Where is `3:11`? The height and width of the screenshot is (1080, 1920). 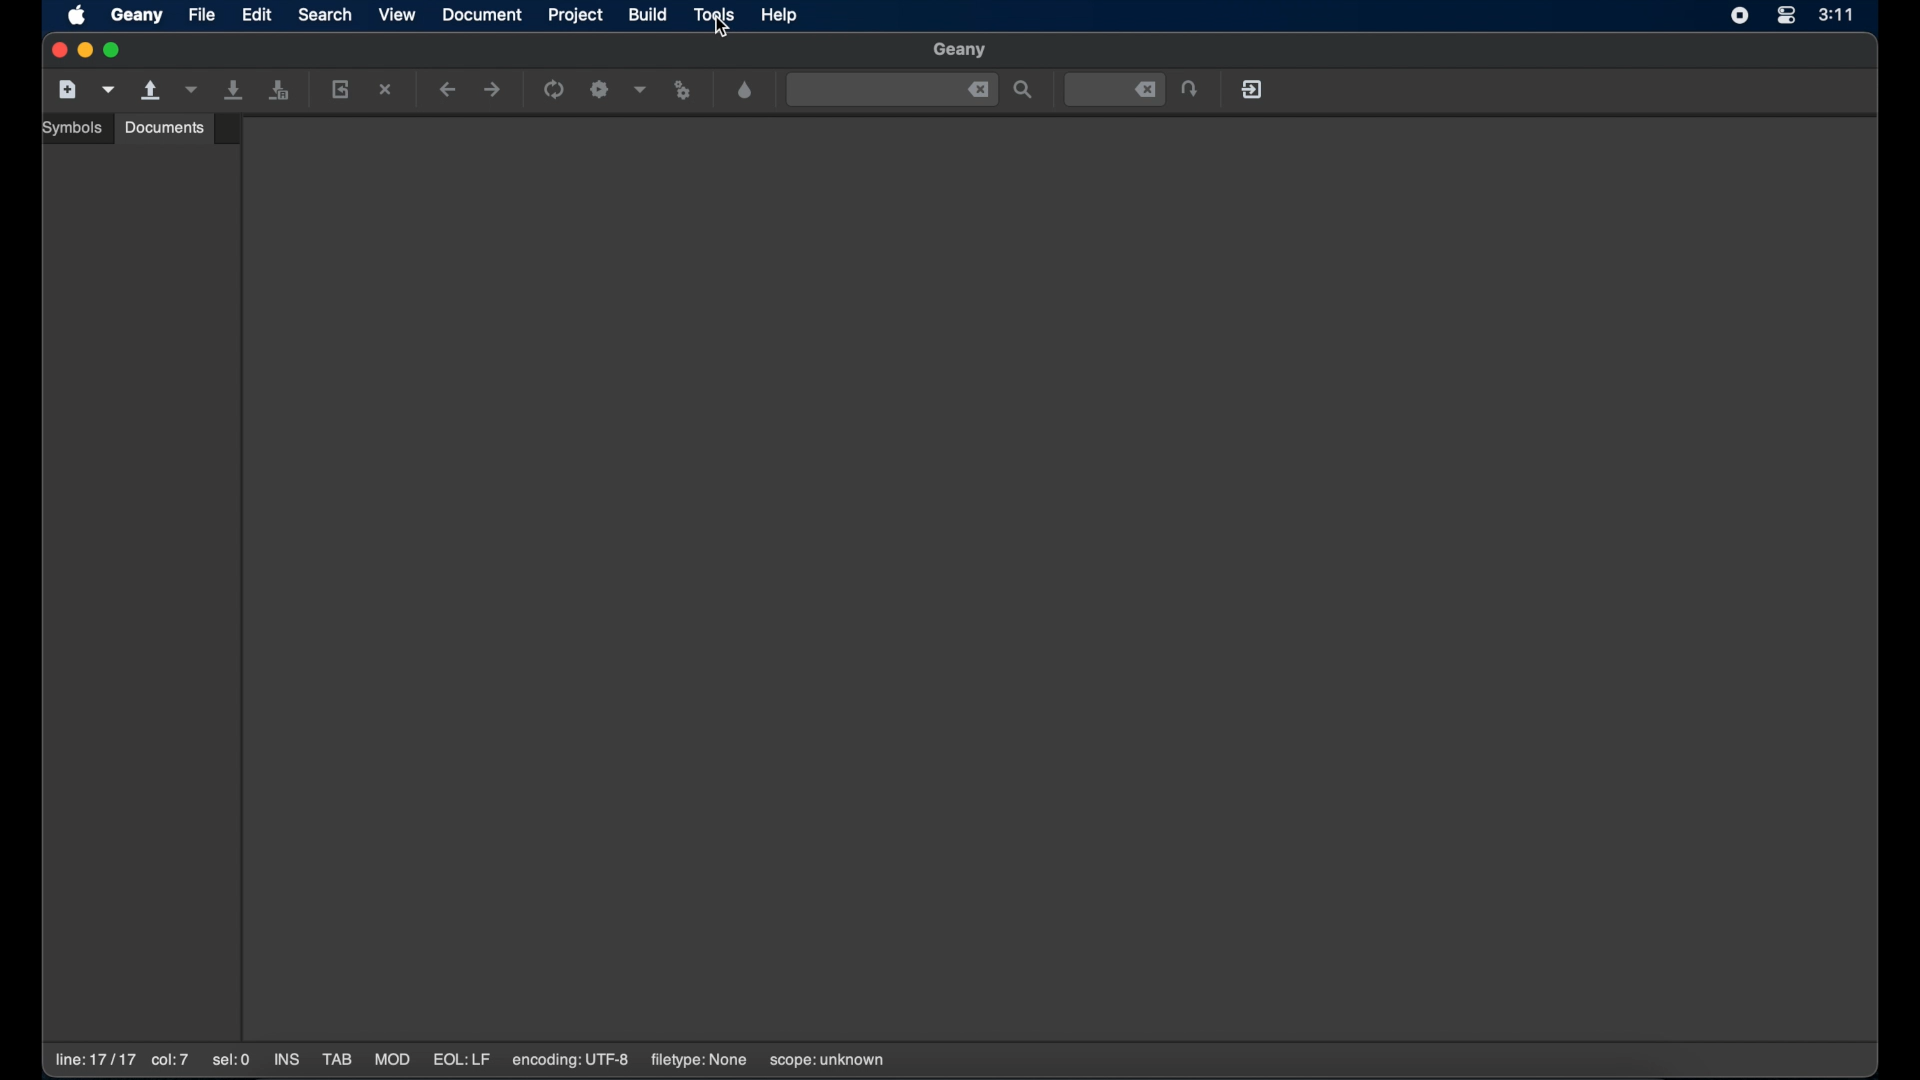
3:11 is located at coordinates (1837, 14).